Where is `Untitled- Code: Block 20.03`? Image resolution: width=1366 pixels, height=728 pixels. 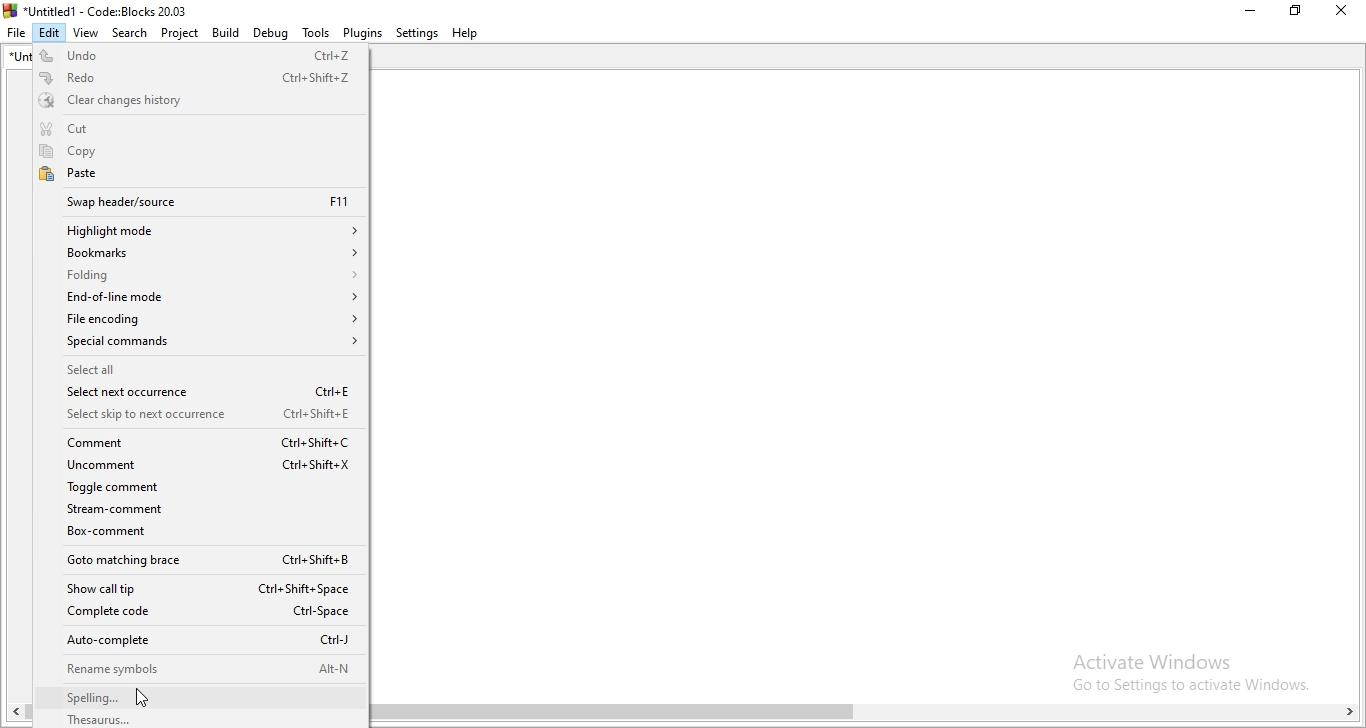
Untitled- Code: Block 20.03 is located at coordinates (93, 9).